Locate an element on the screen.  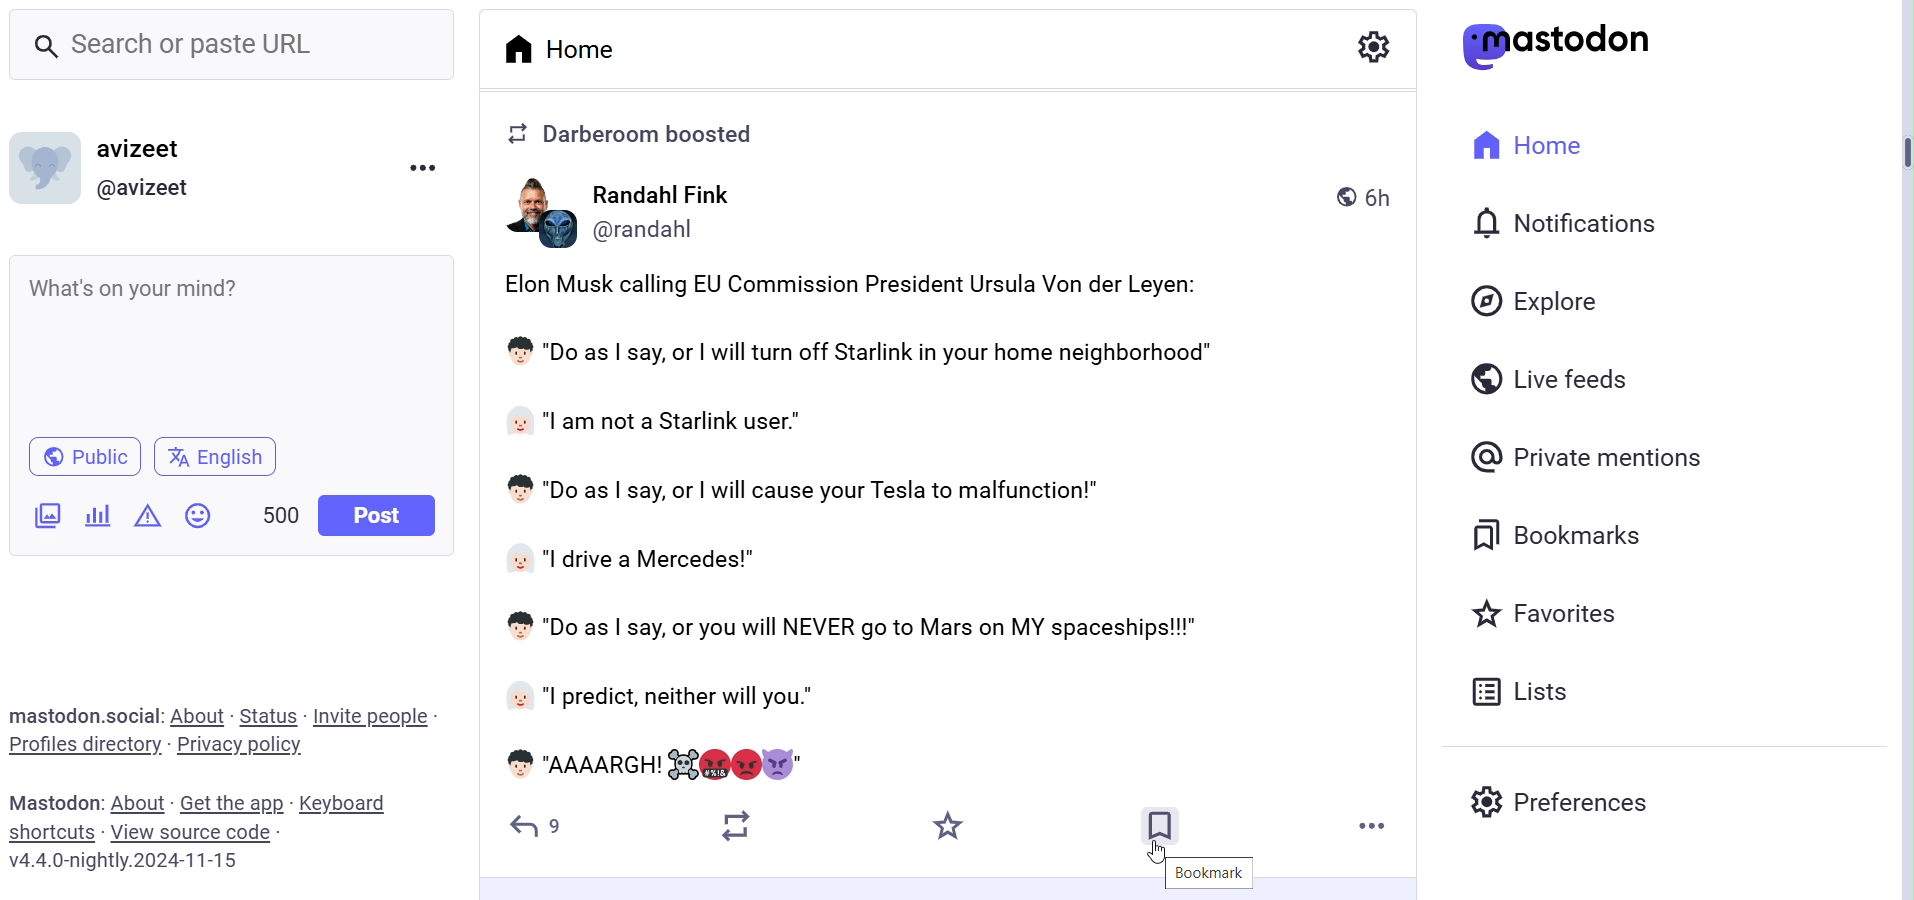
Starred or Favorites is located at coordinates (952, 825).